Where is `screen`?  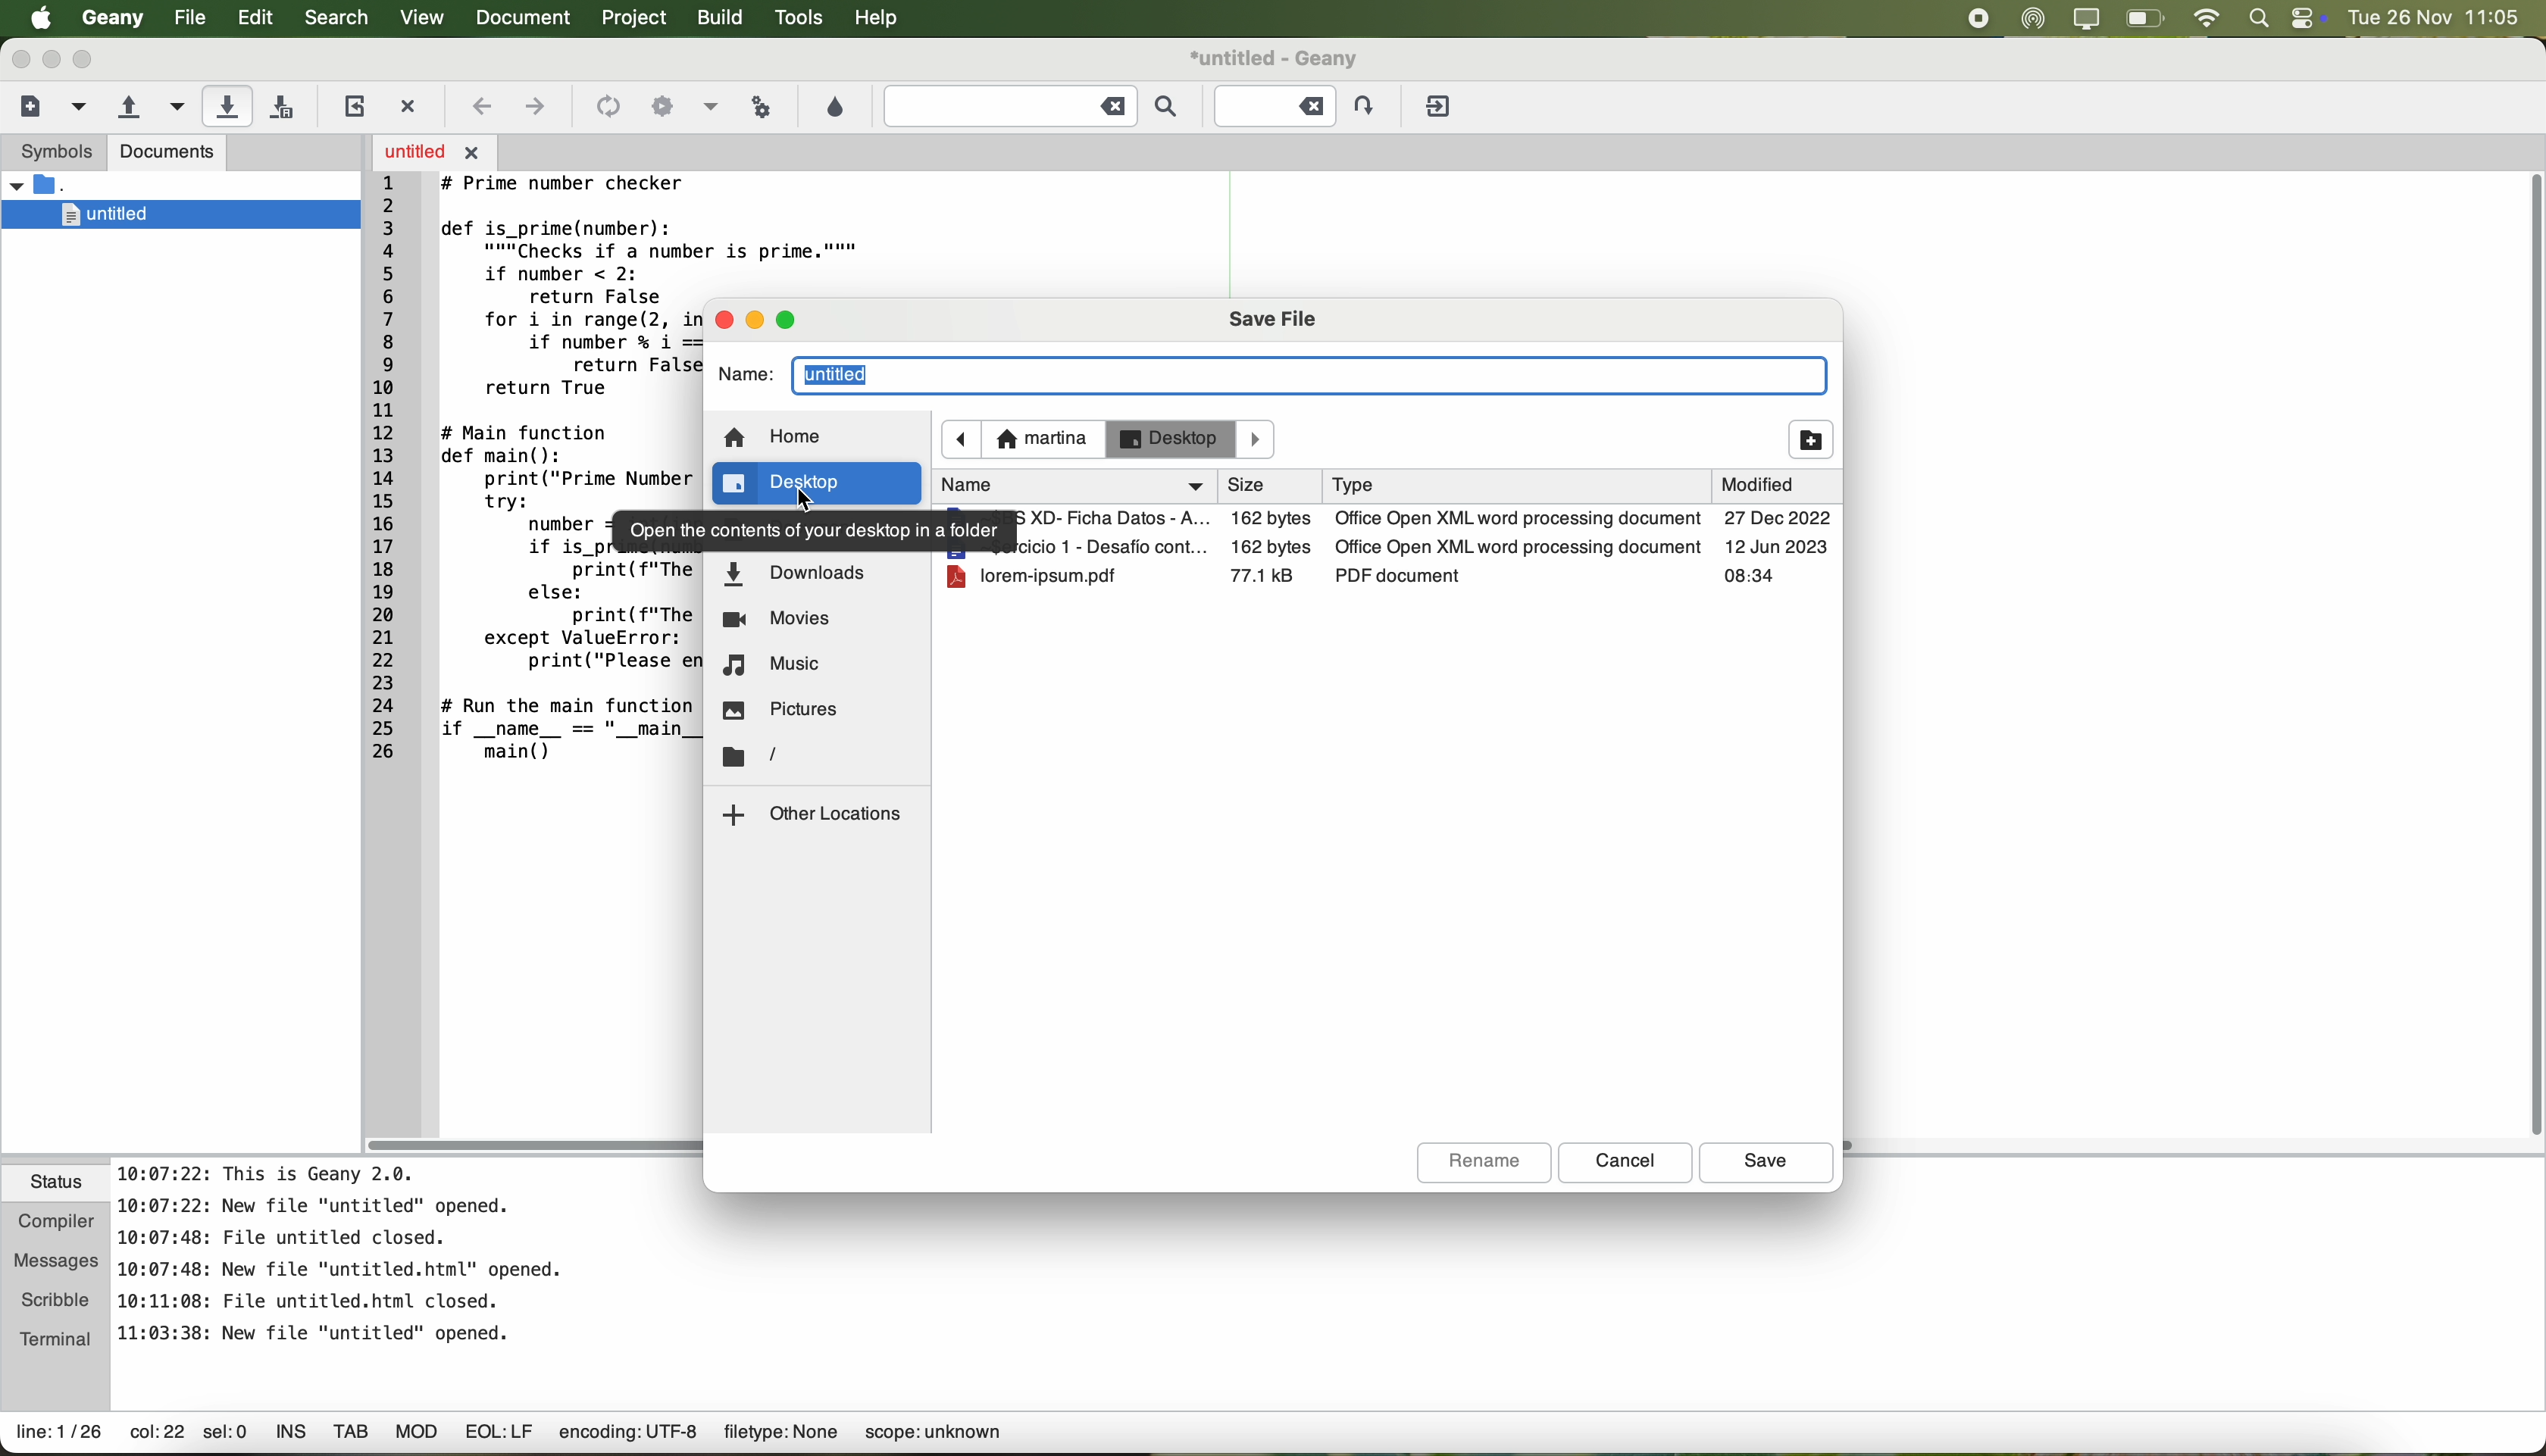 screen is located at coordinates (2086, 19).